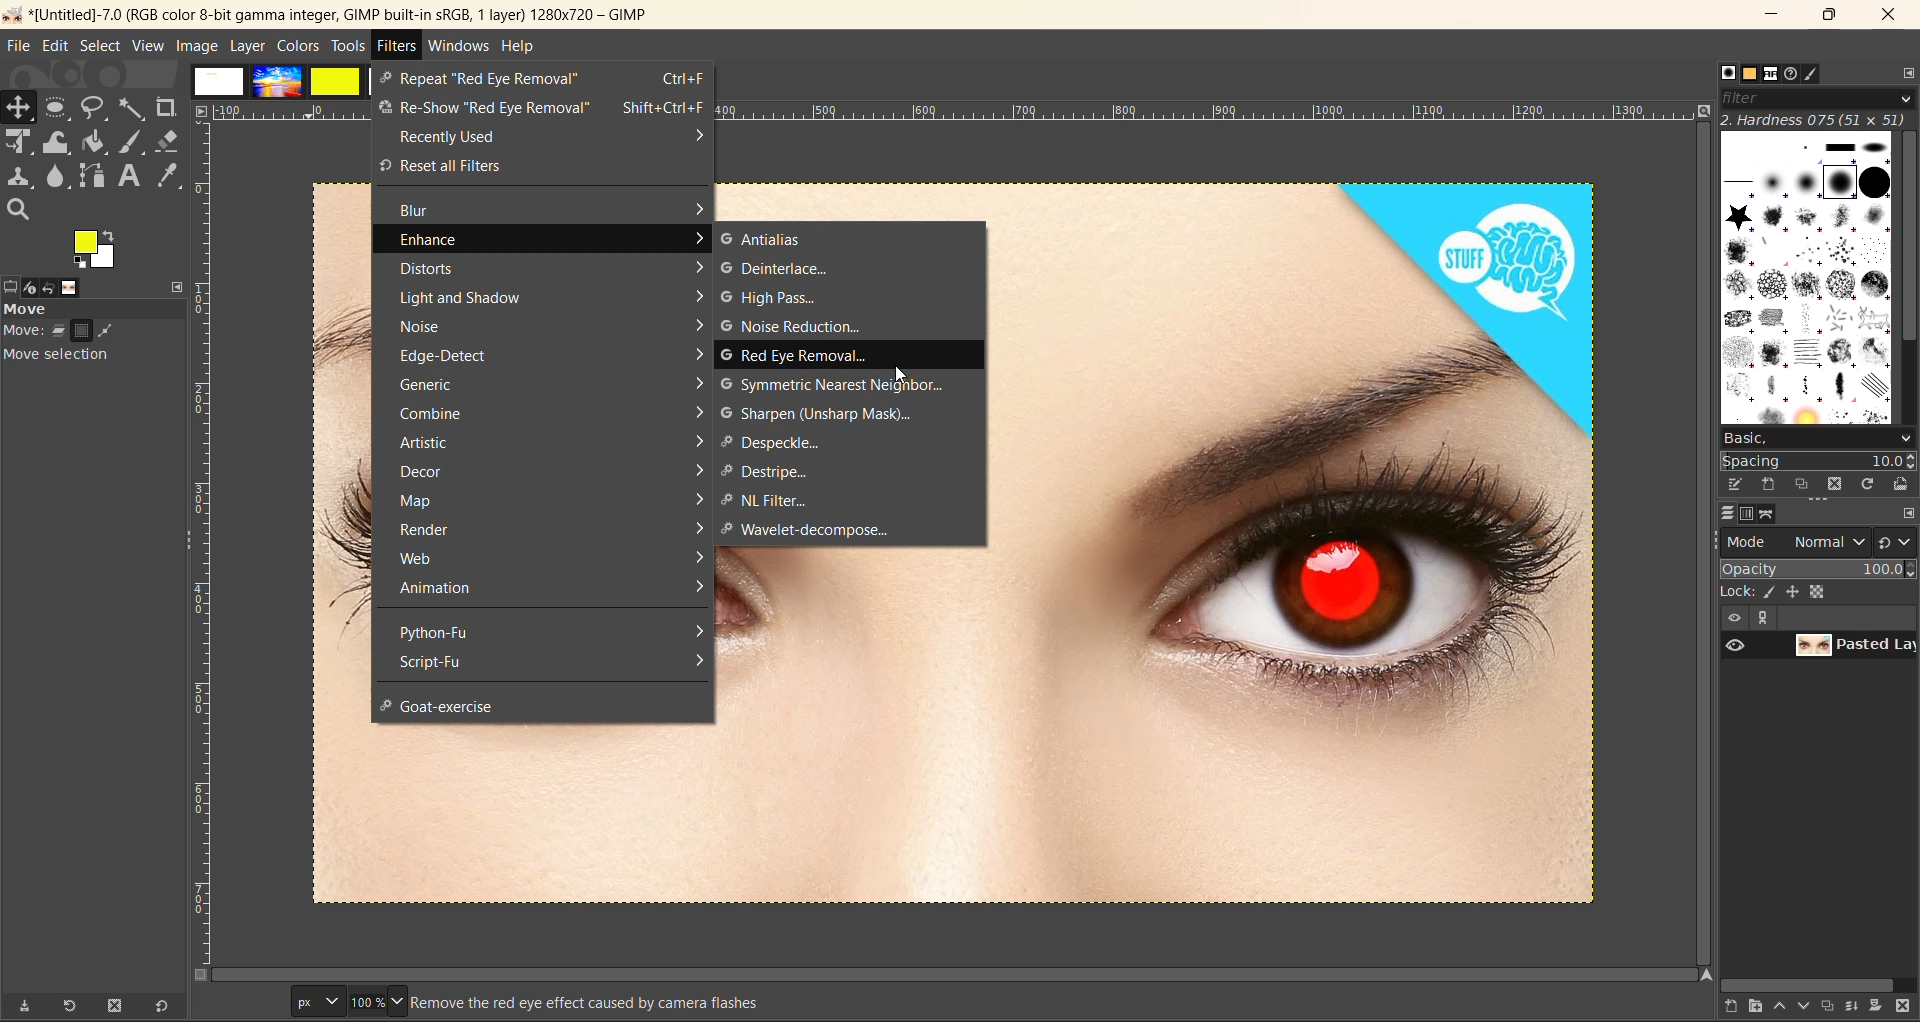  I want to click on filter, so click(1818, 99).